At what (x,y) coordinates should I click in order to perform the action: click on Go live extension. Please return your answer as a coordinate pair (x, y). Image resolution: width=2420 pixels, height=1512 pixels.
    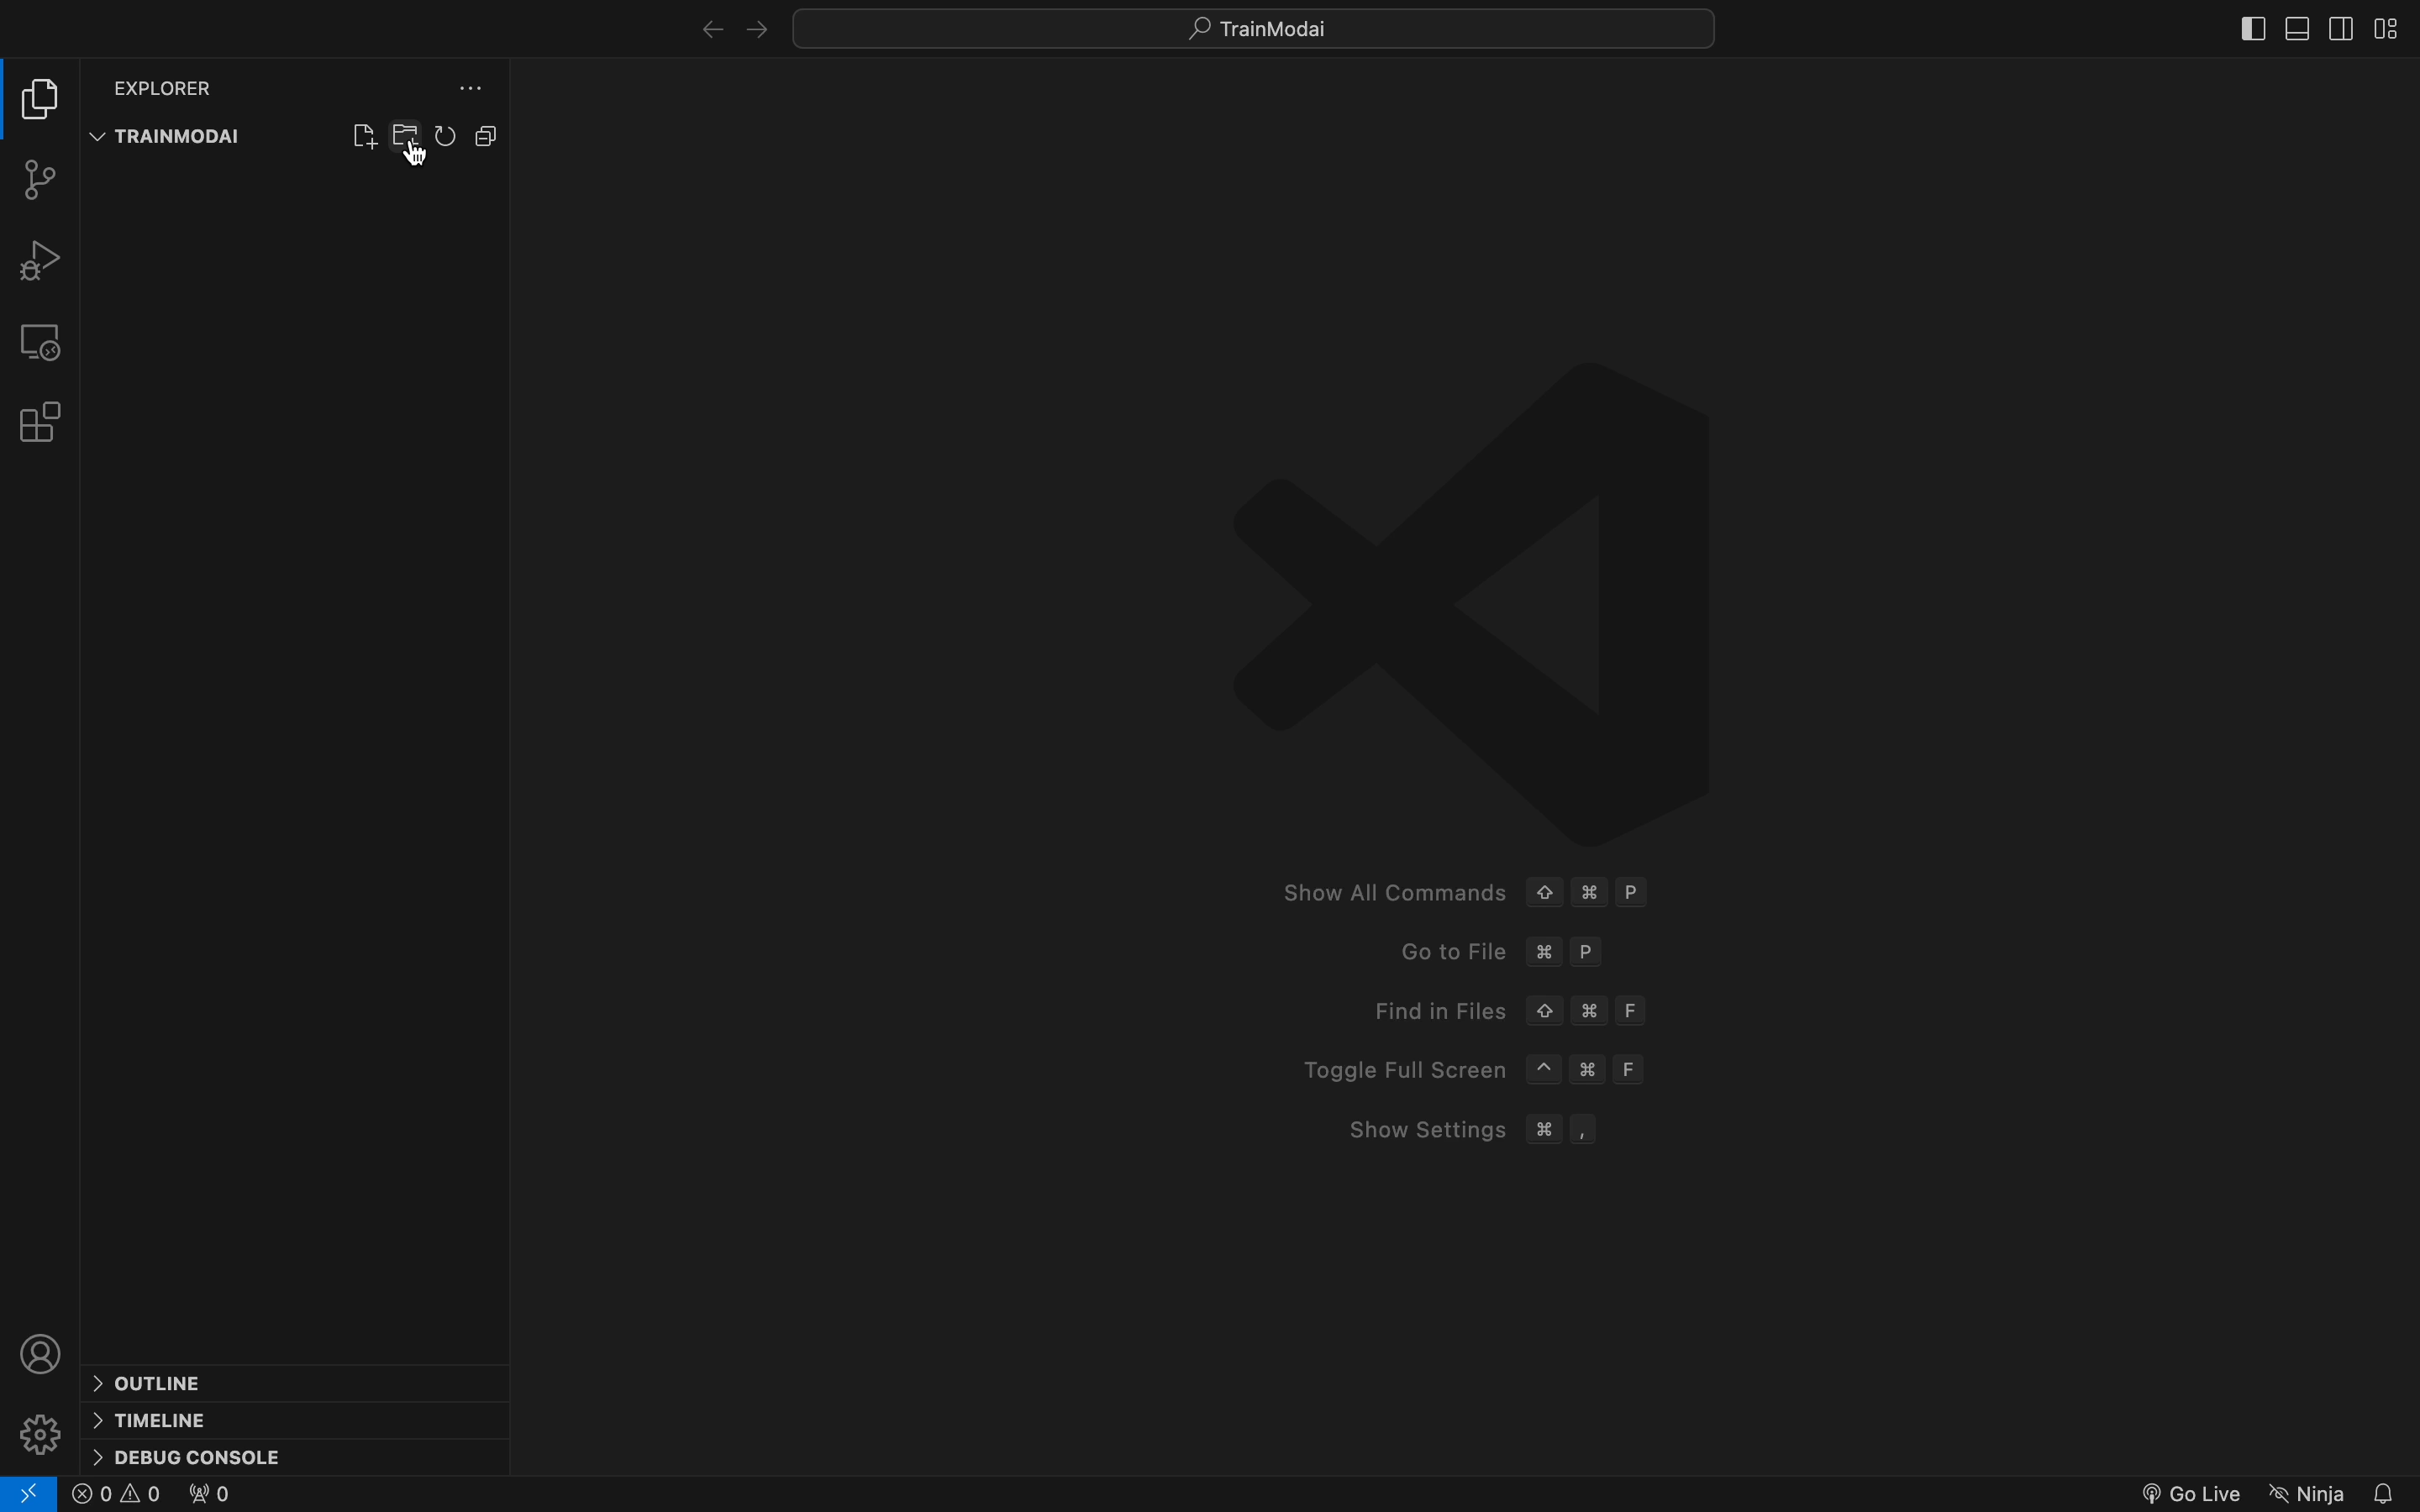
    Looking at the image, I should click on (2187, 1492).